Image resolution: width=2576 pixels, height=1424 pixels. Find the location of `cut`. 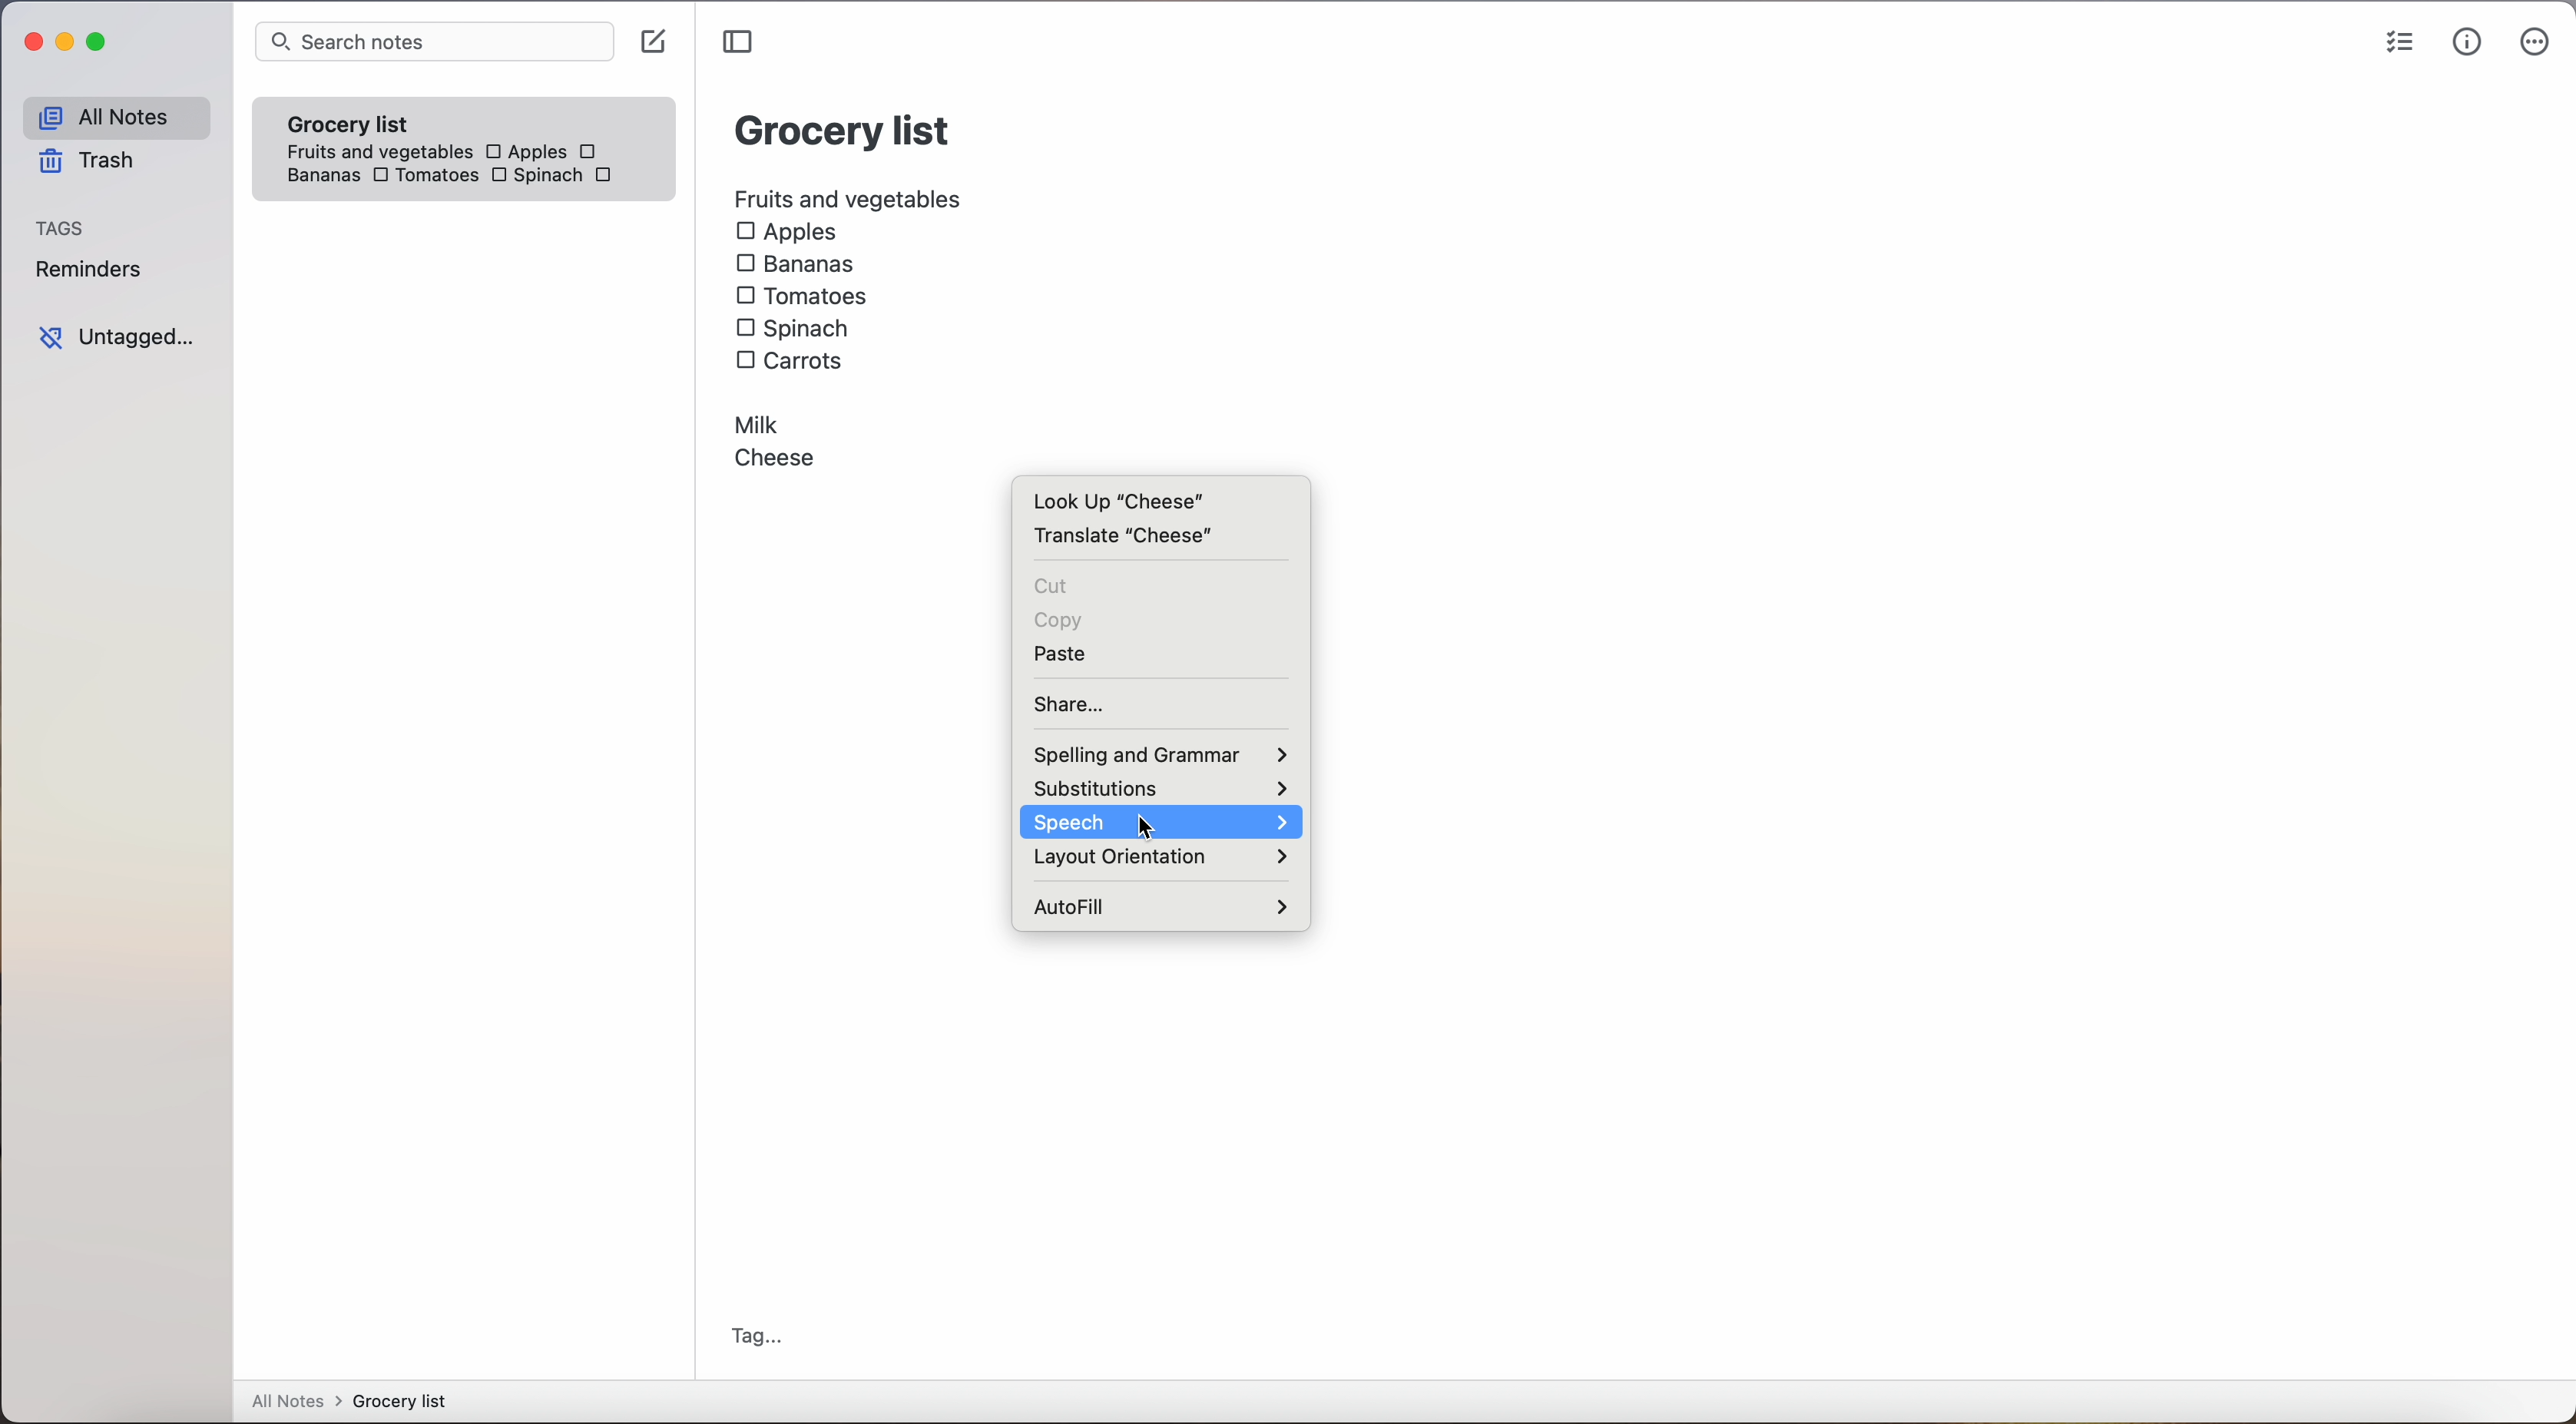

cut is located at coordinates (1050, 587).